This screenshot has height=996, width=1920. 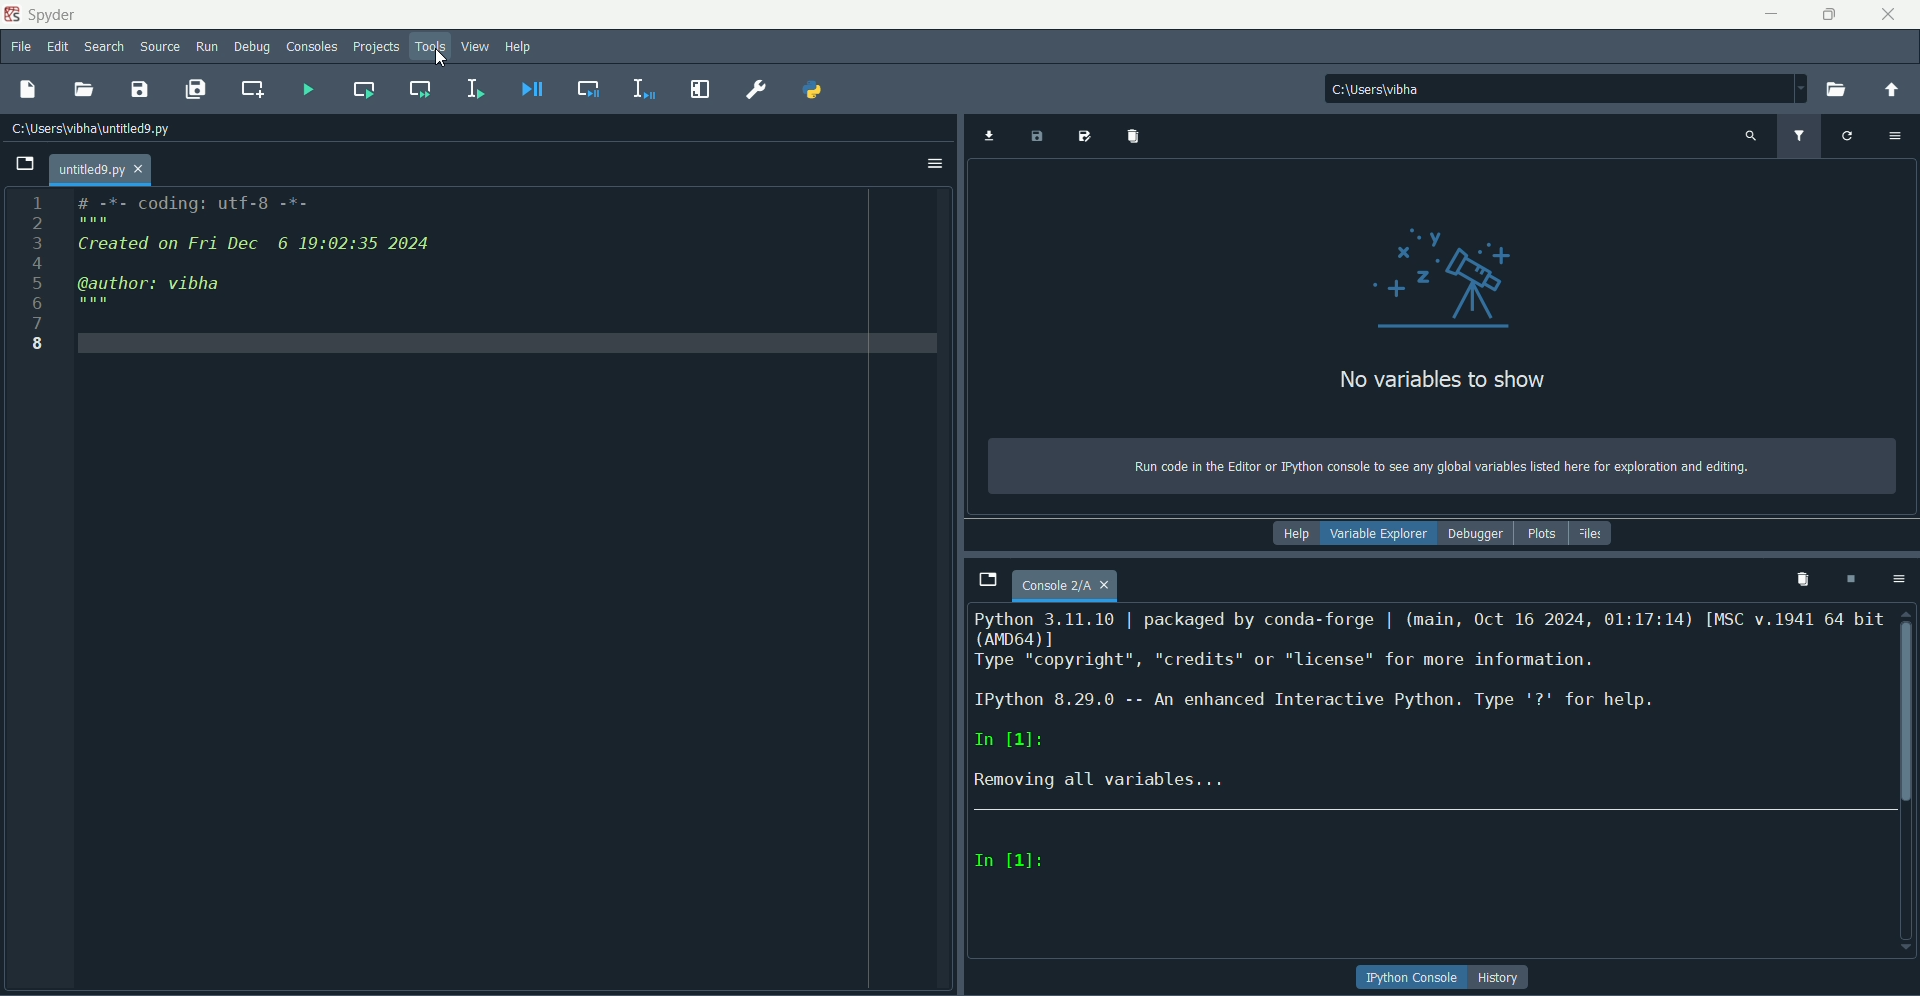 I want to click on cursor, so click(x=441, y=58).